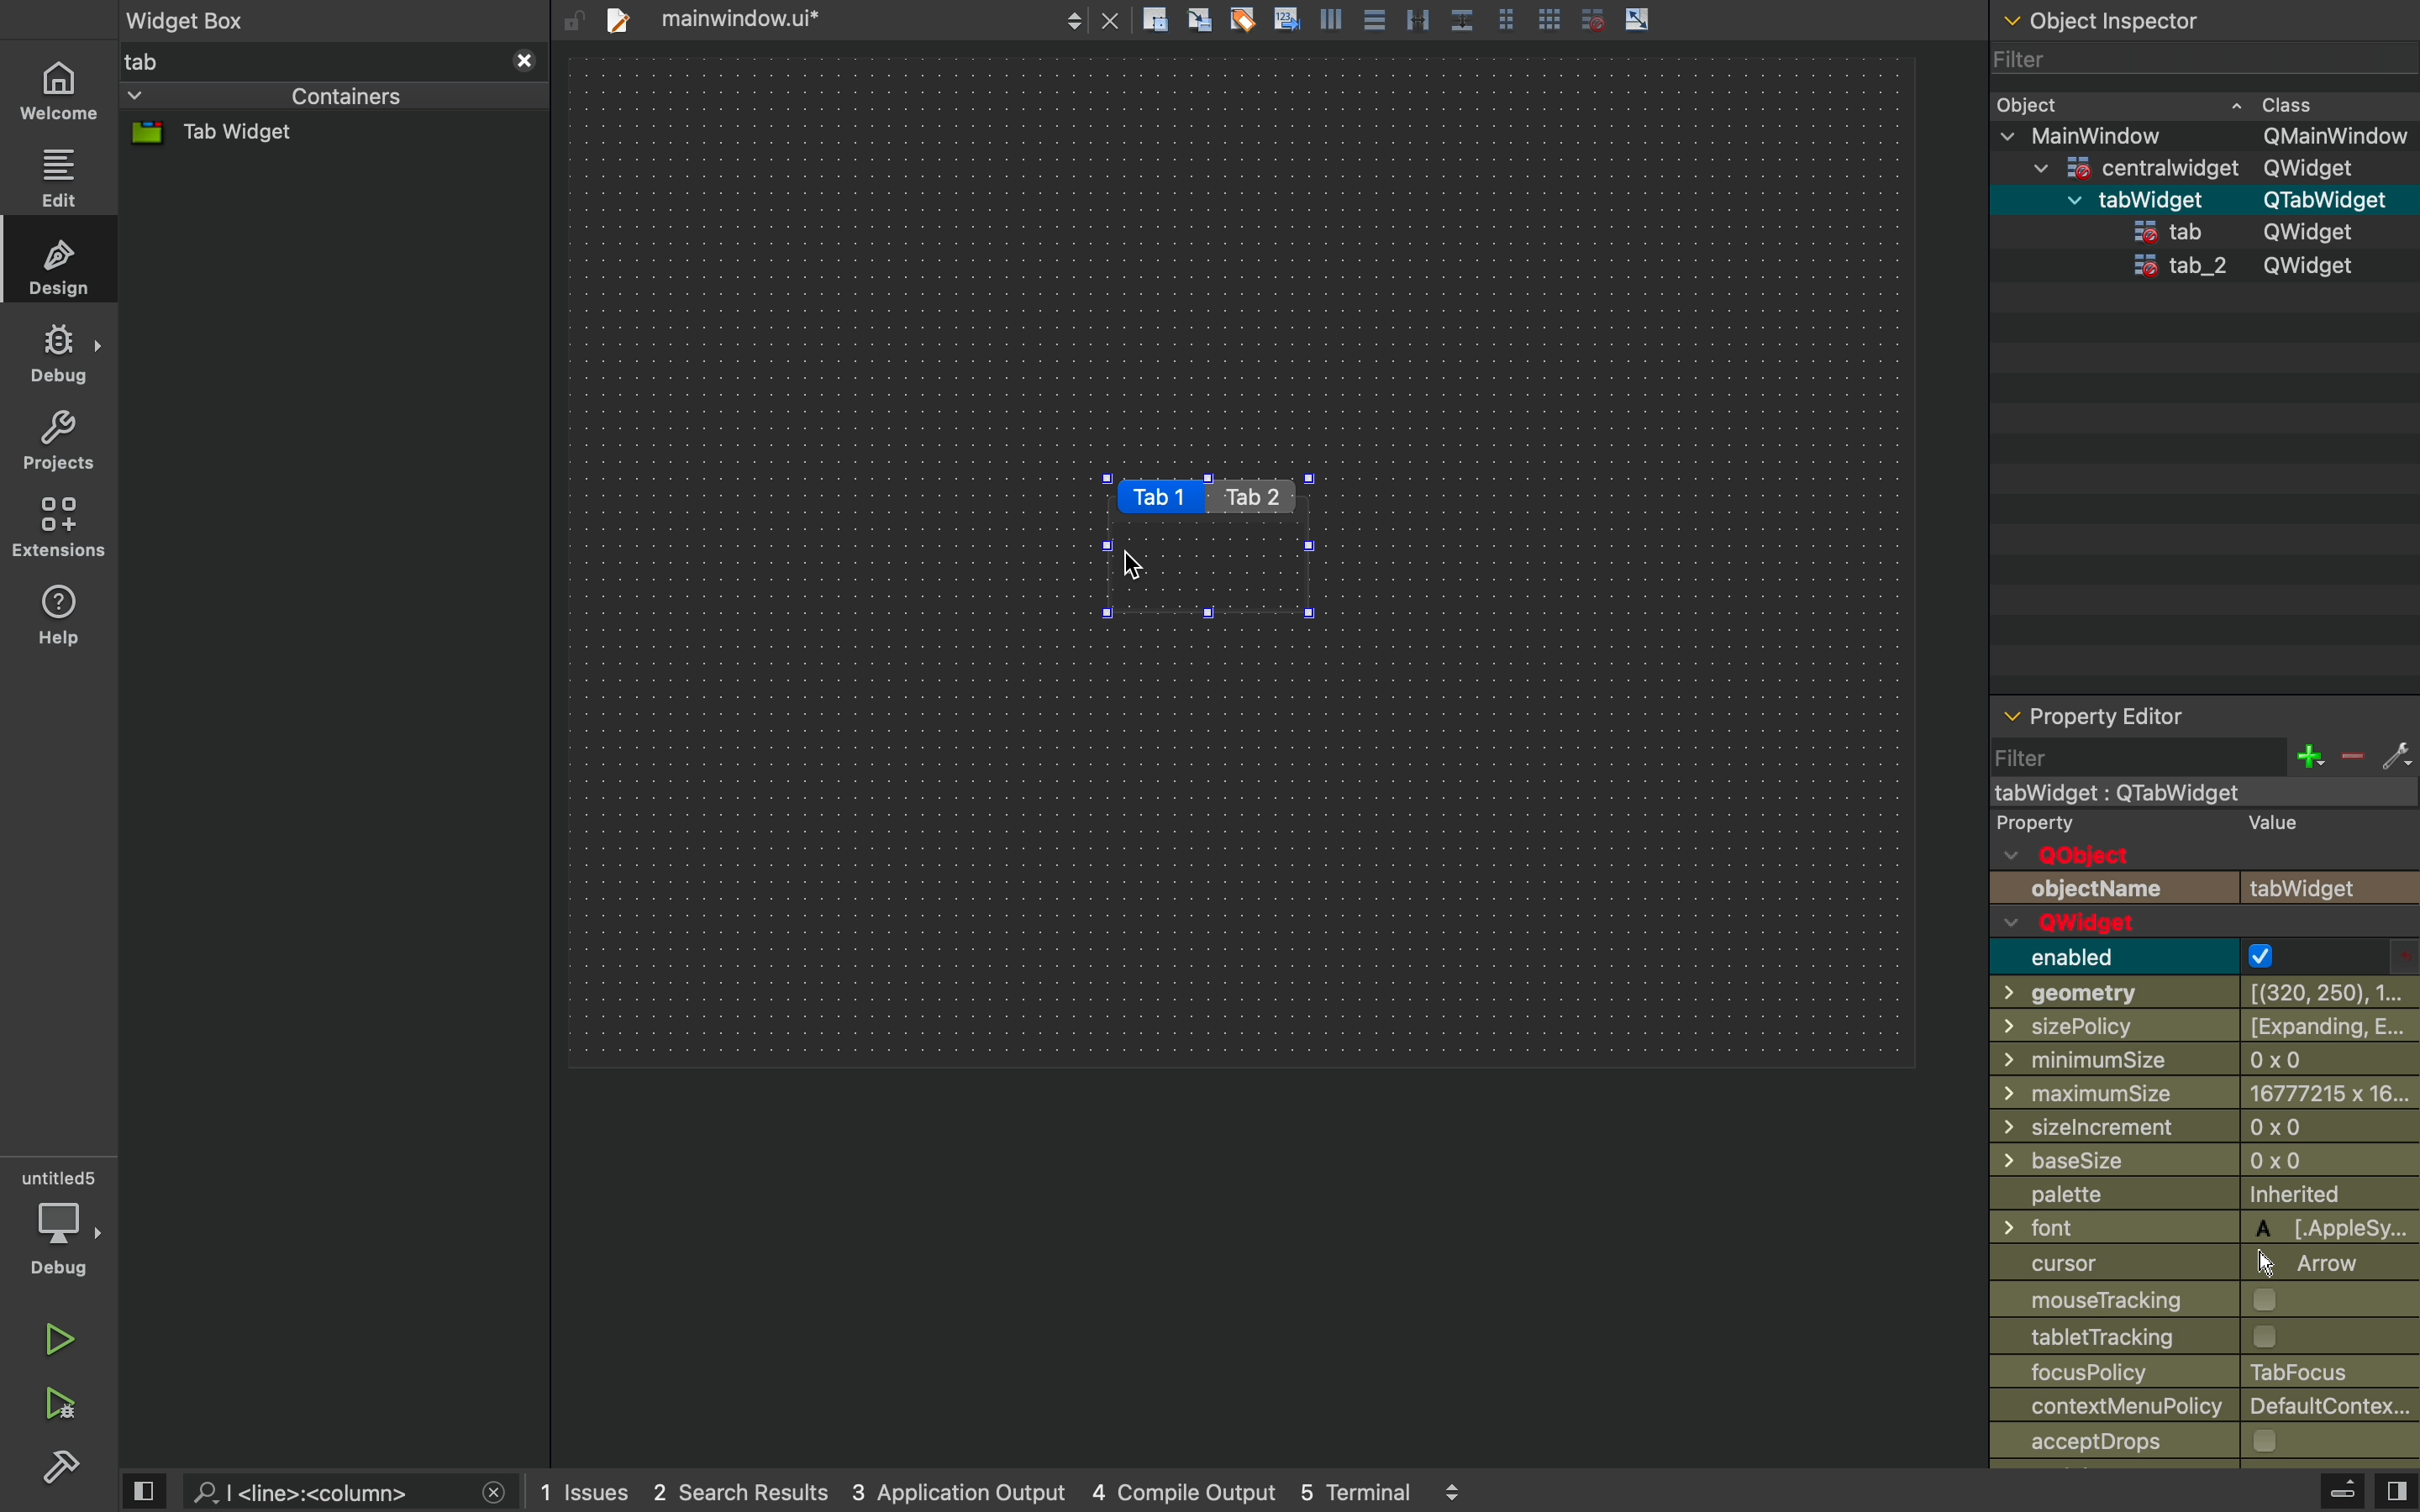 The image size is (2420, 1512). I want to click on disable grid snap, so click(1593, 18).